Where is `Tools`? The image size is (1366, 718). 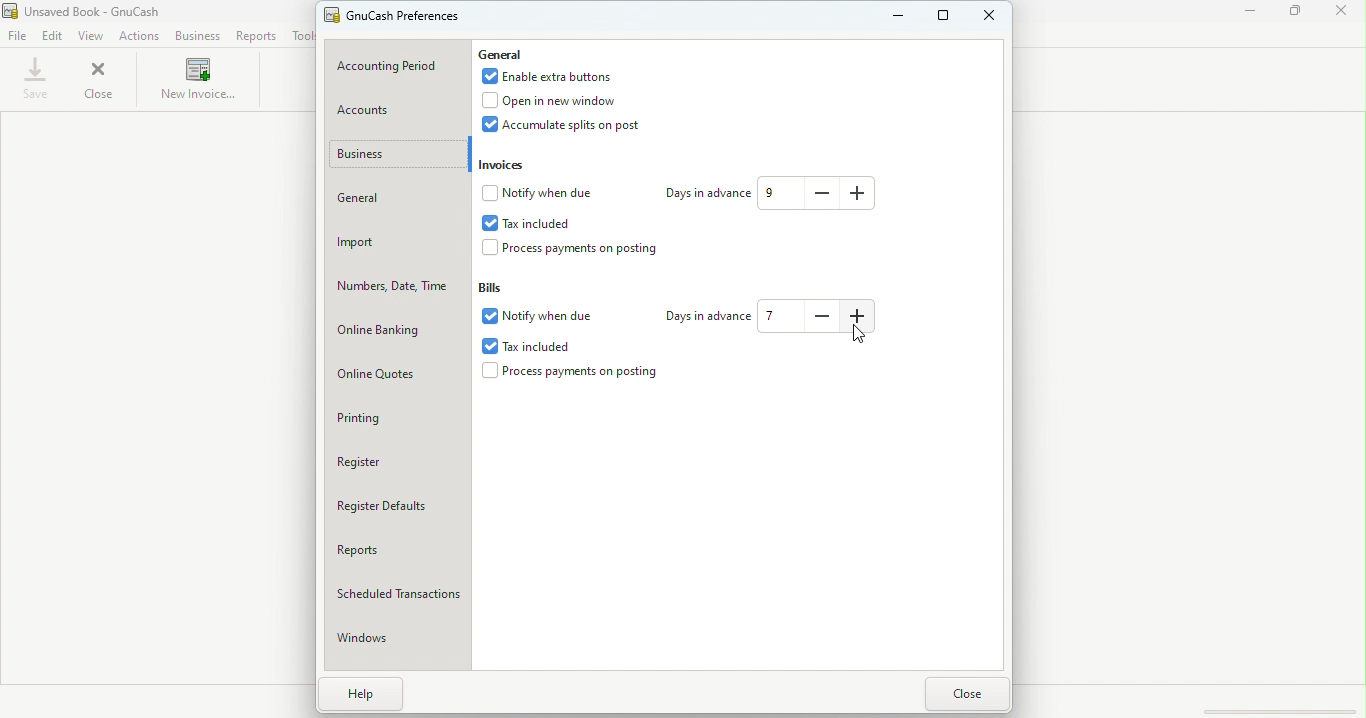 Tools is located at coordinates (302, 38).